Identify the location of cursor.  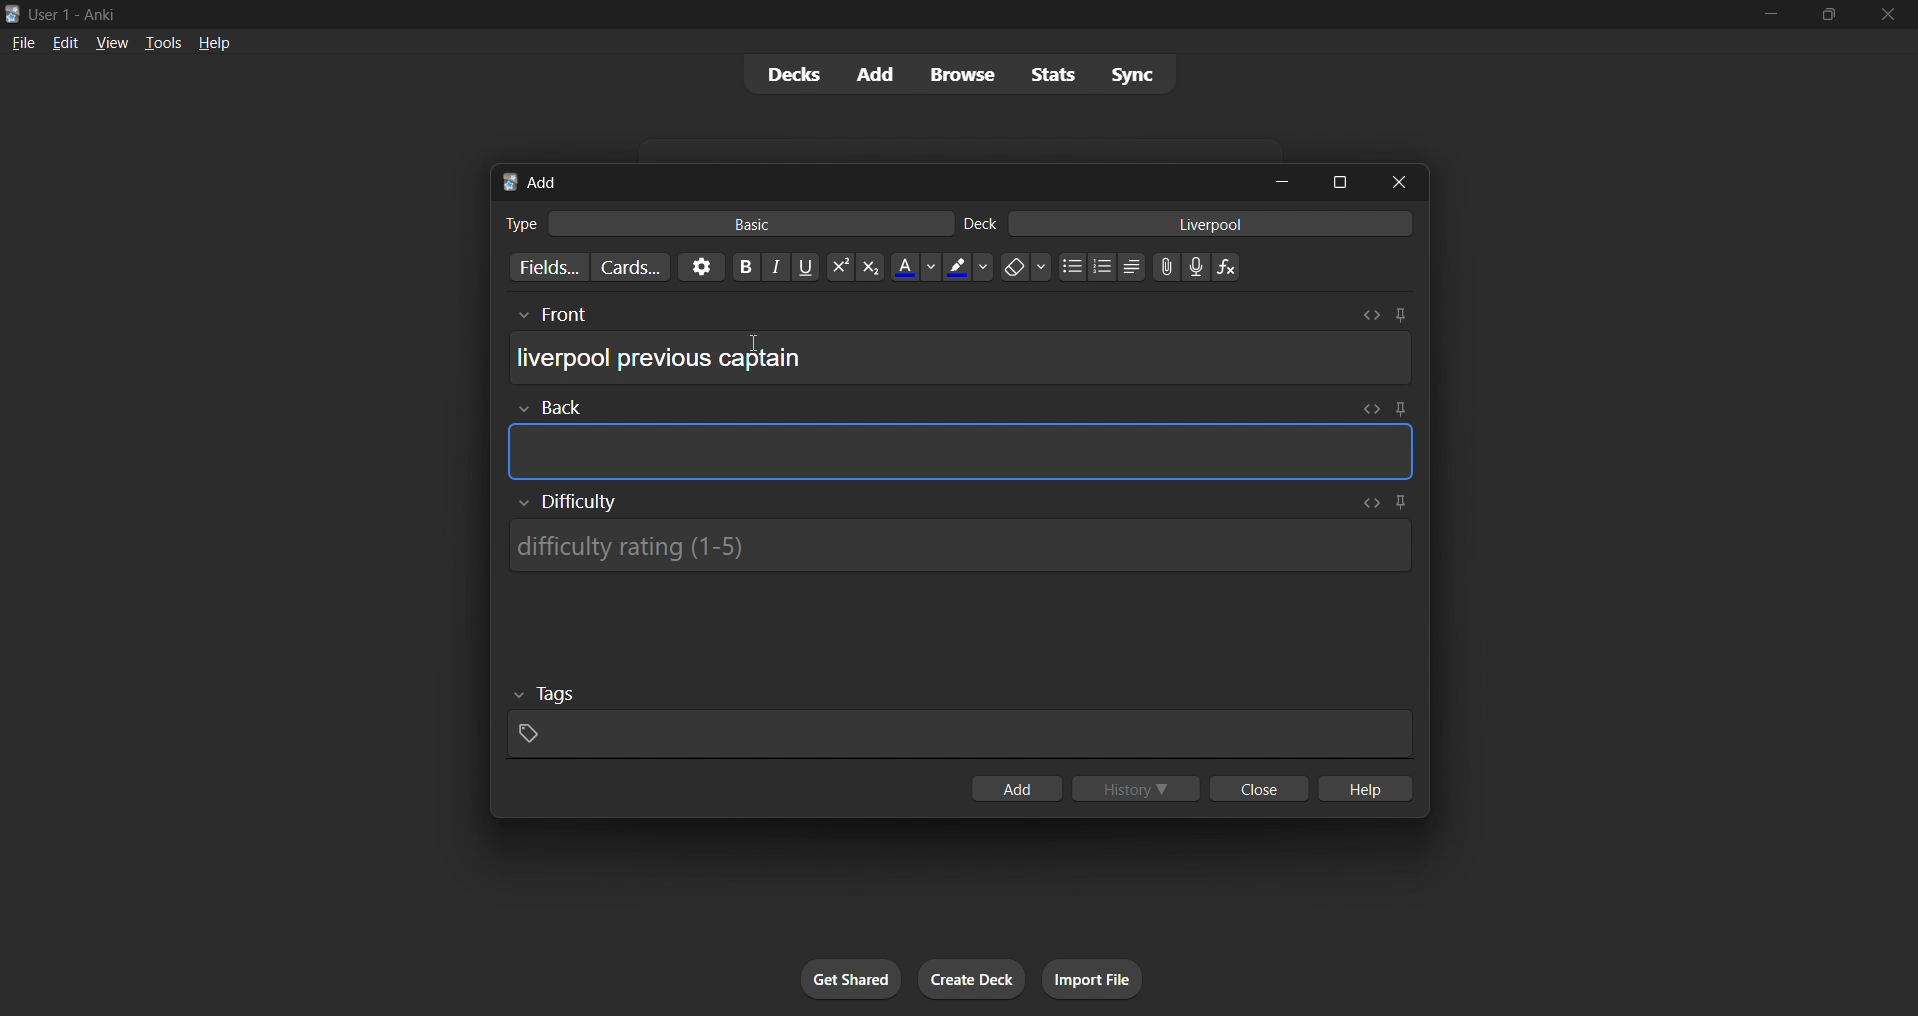
(751, 344).